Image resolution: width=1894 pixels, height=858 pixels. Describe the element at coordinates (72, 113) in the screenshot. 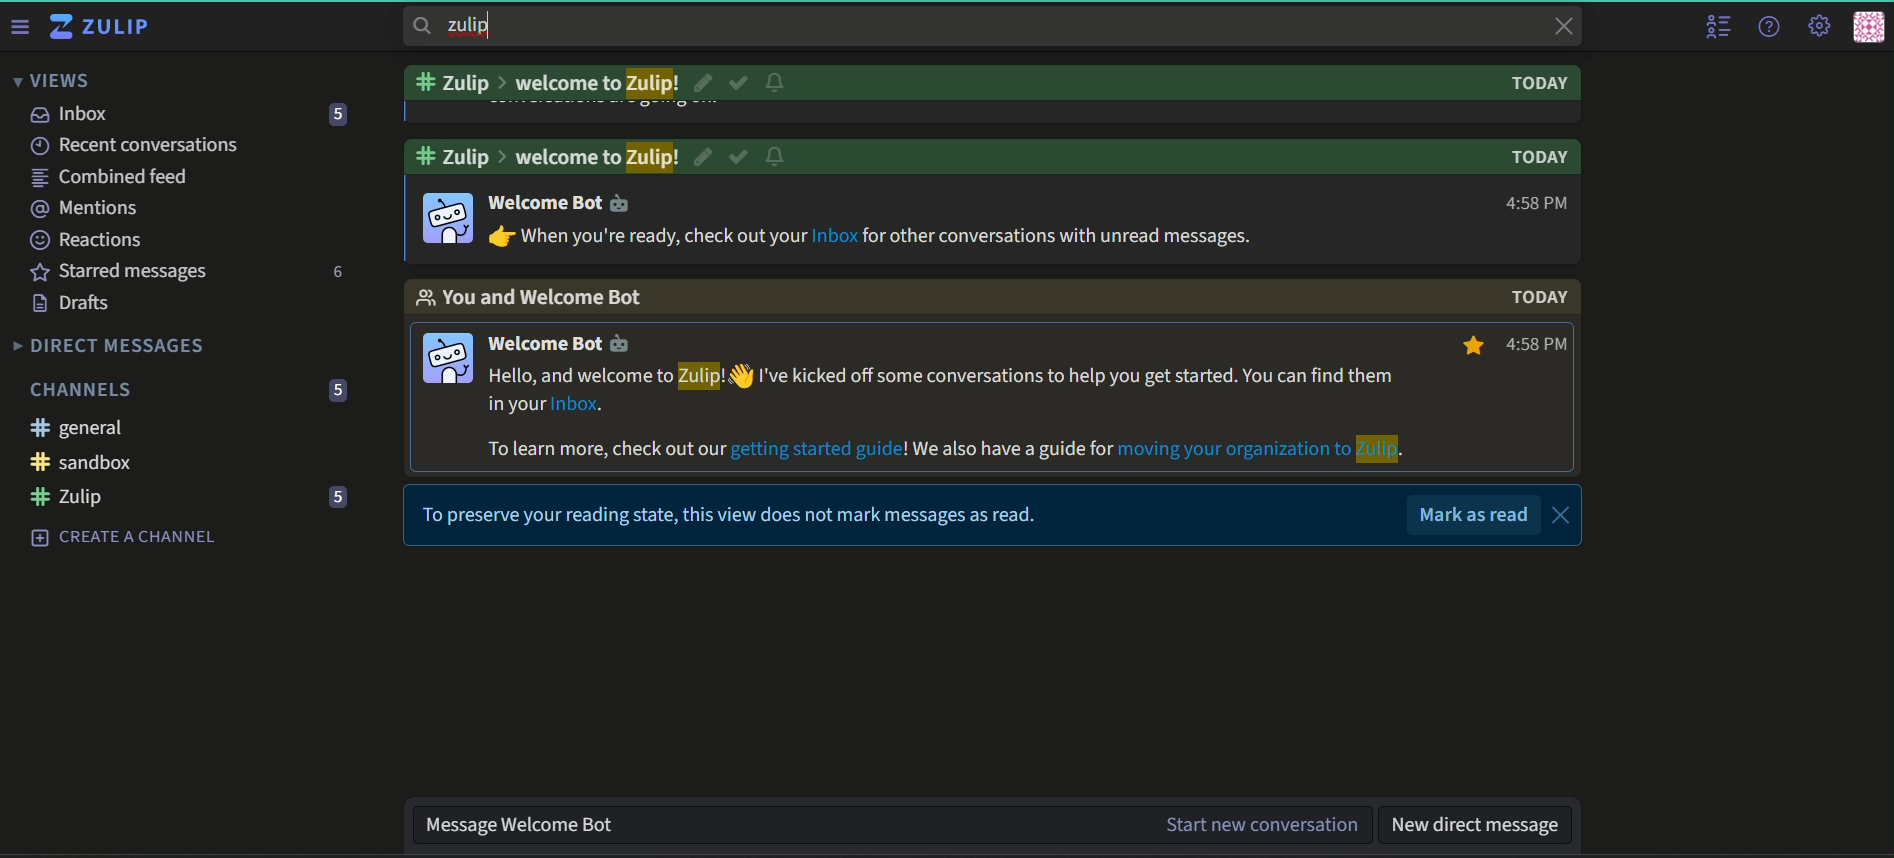

I see `inbox` at that location.